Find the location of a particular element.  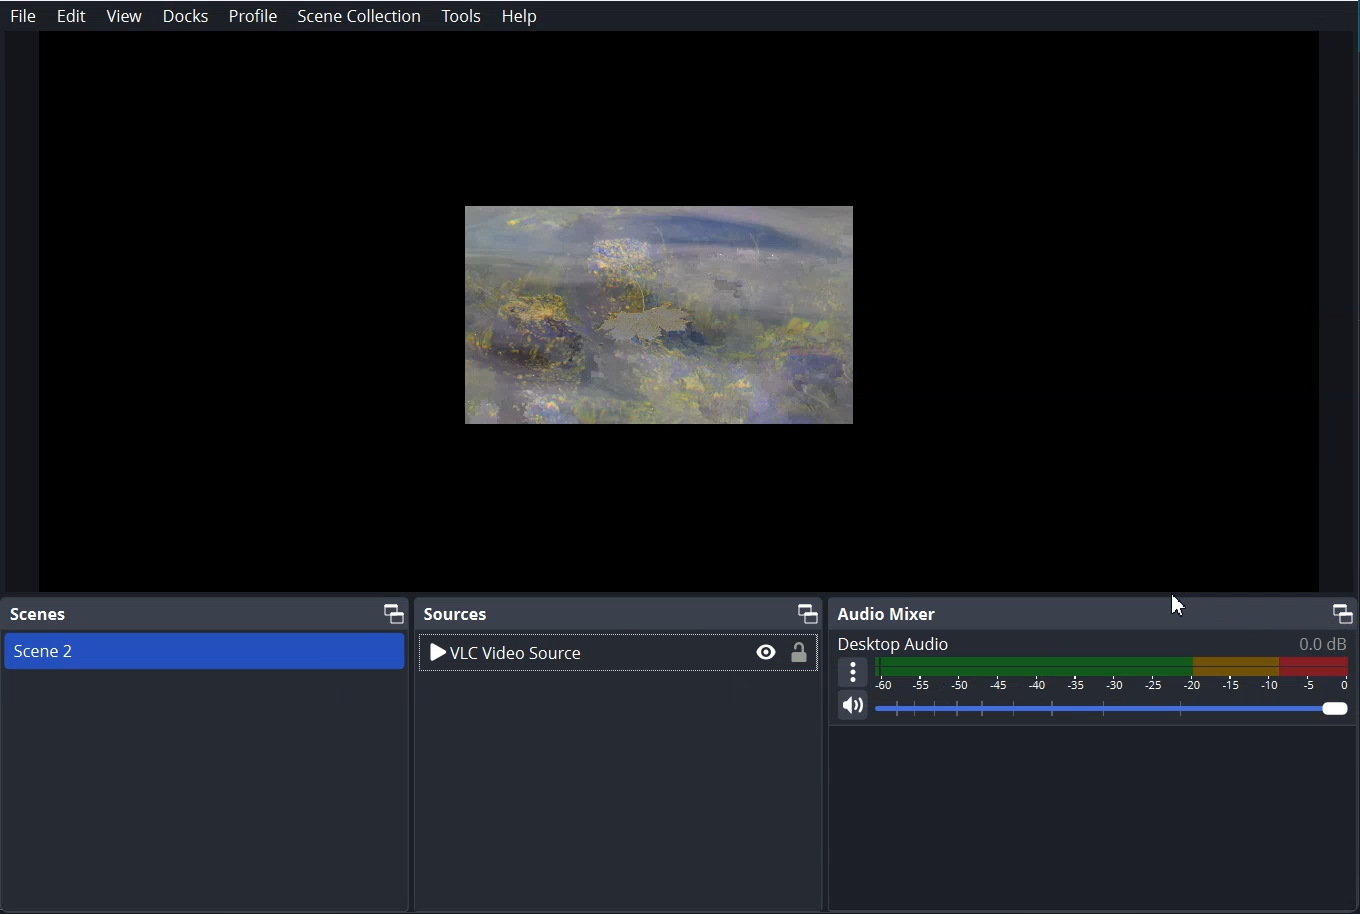

Edit is located at coordinates (70, 16).